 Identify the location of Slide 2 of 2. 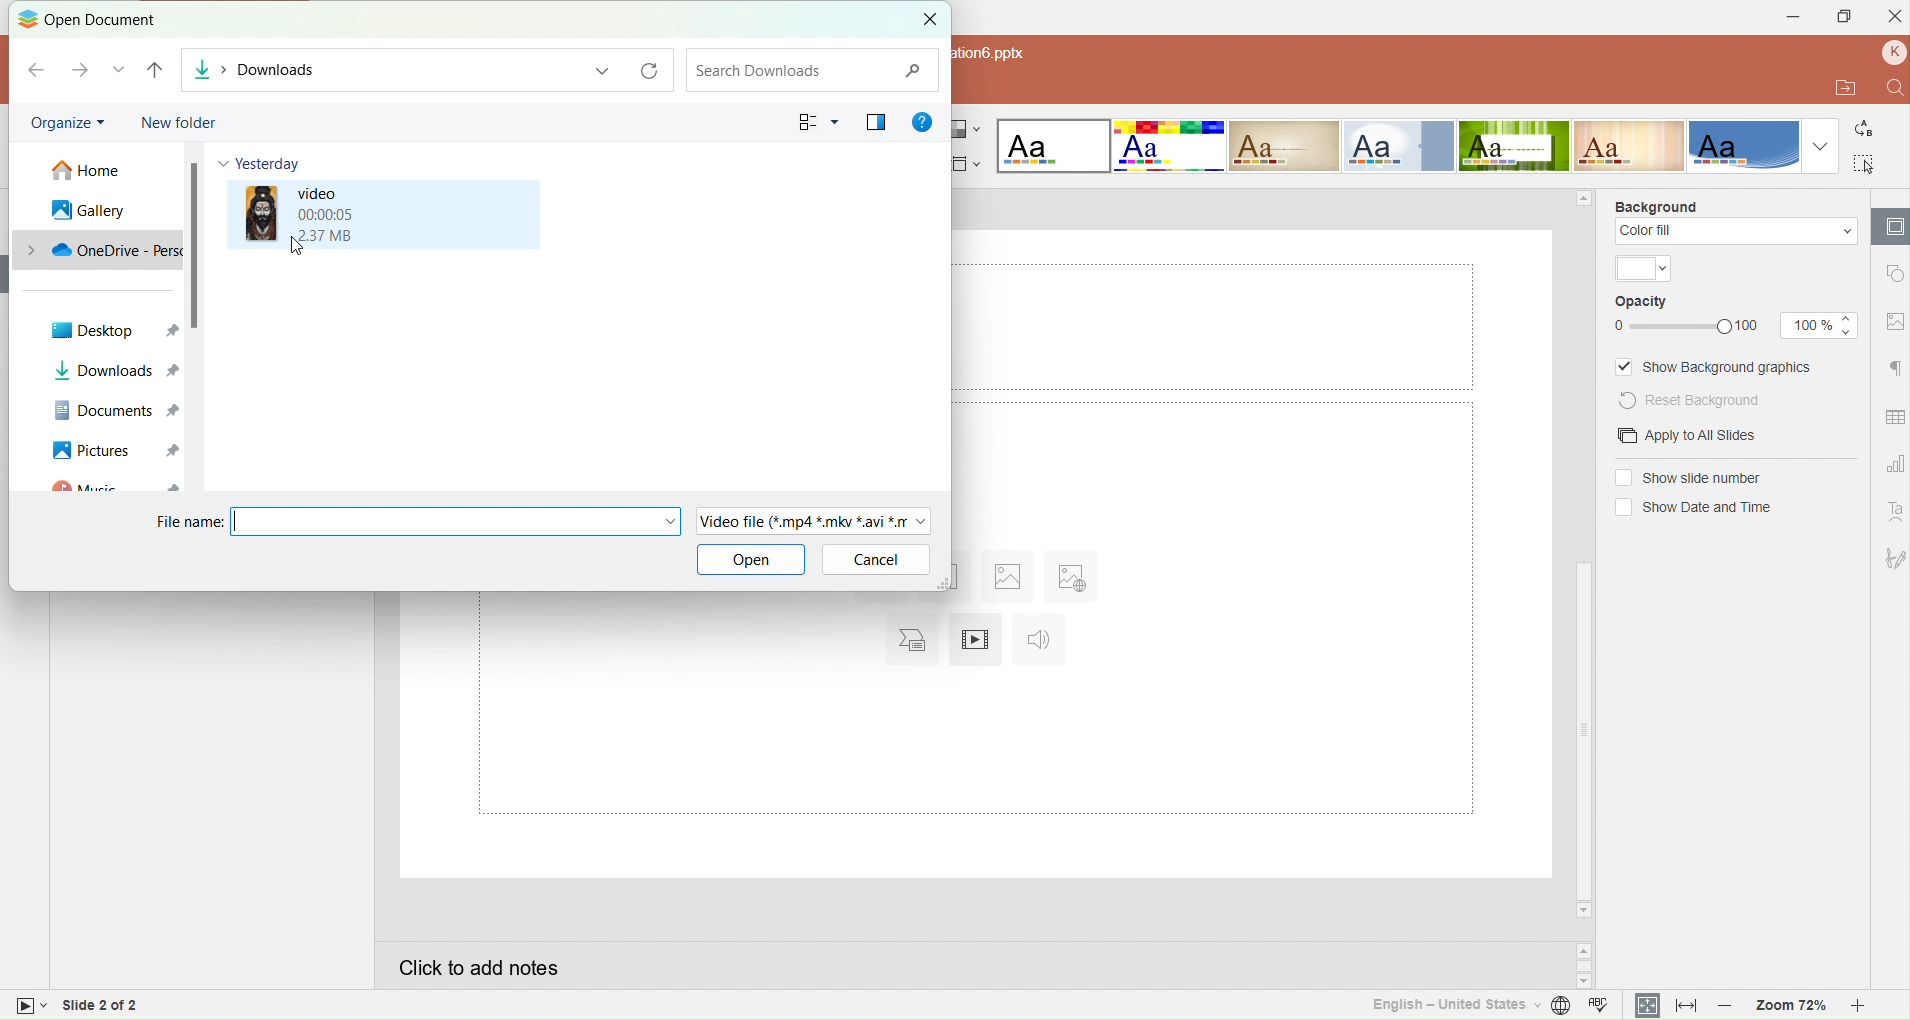
(137, 1005).